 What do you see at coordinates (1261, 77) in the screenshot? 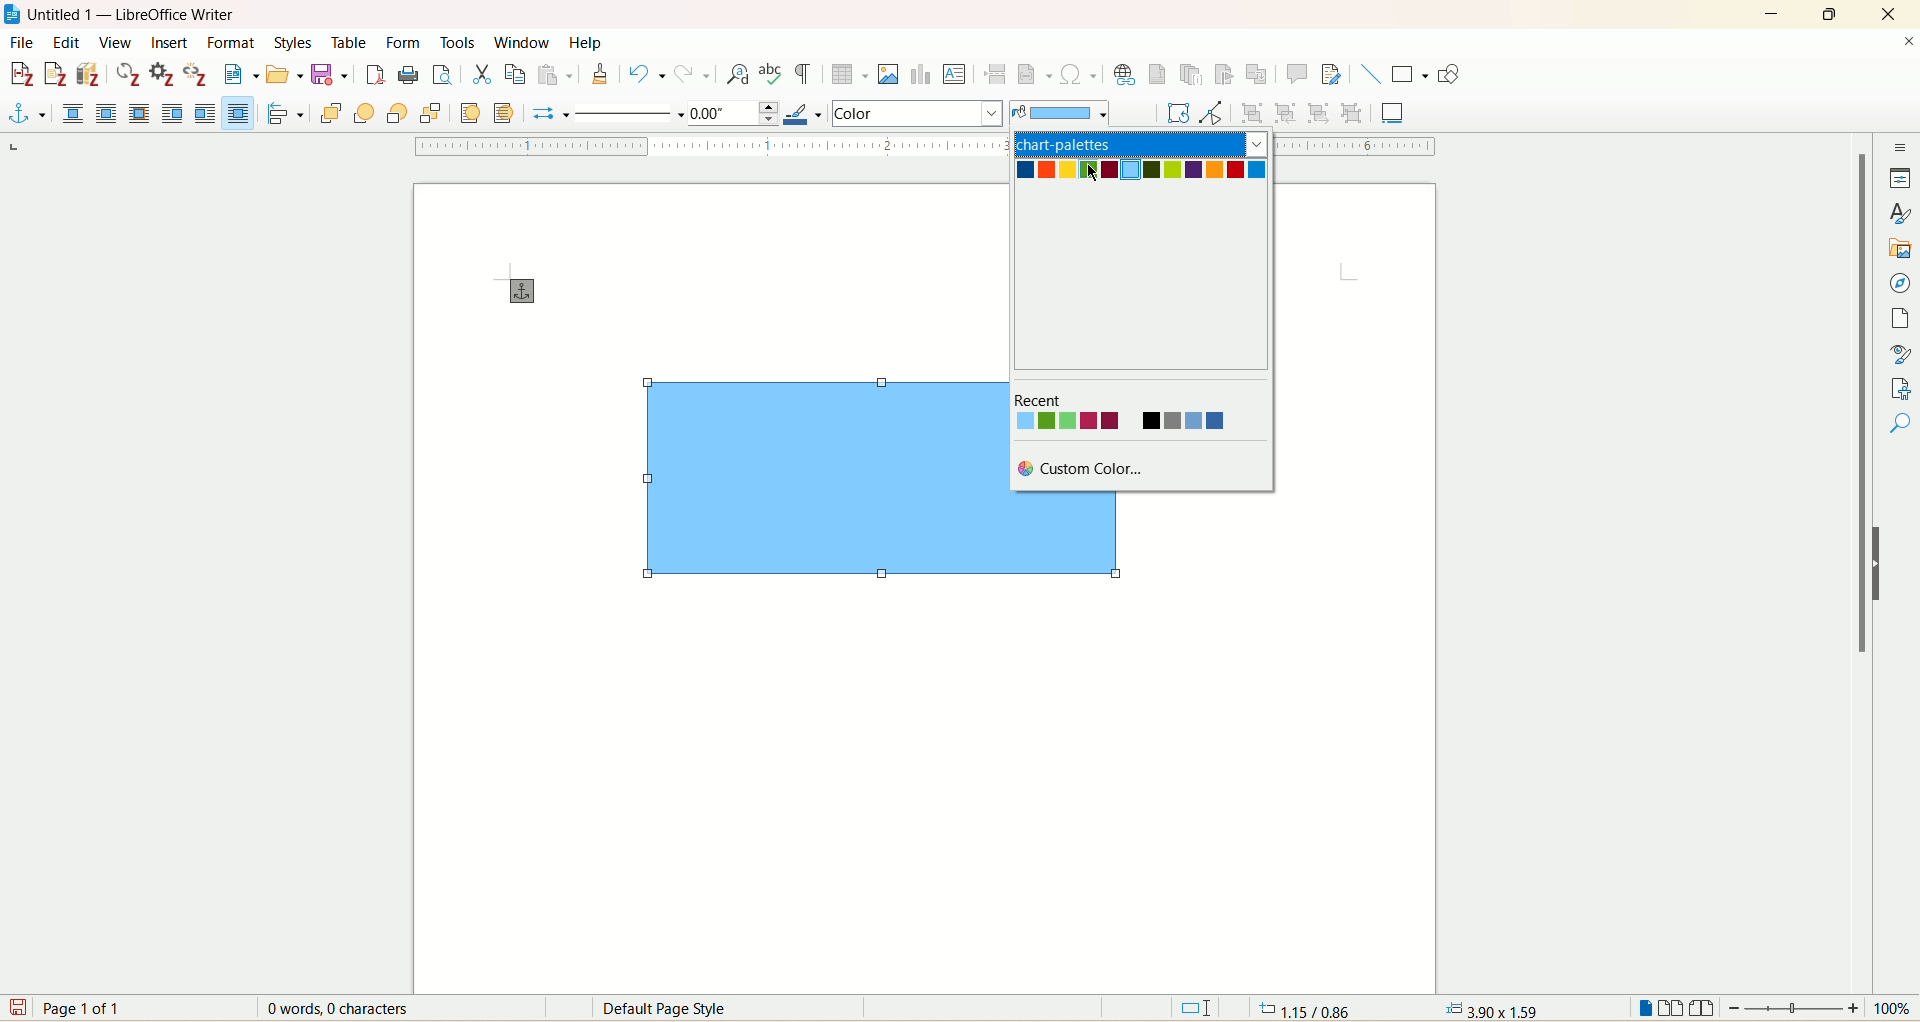
I see `insert cross referencing` at bounding box center [1261, 77].